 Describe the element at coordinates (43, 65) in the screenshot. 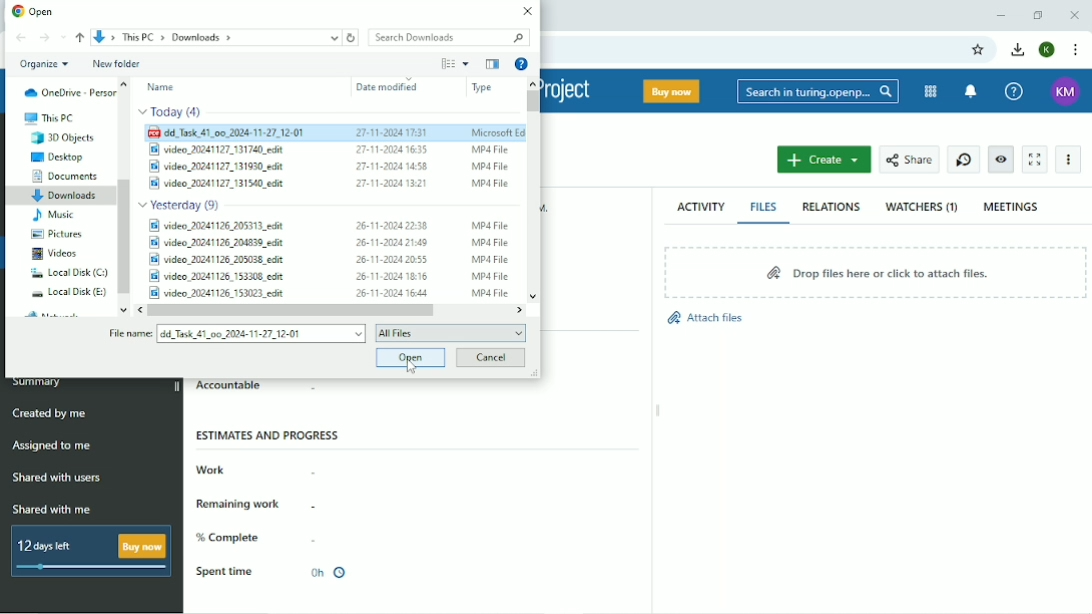

I see `Organize` at that location.